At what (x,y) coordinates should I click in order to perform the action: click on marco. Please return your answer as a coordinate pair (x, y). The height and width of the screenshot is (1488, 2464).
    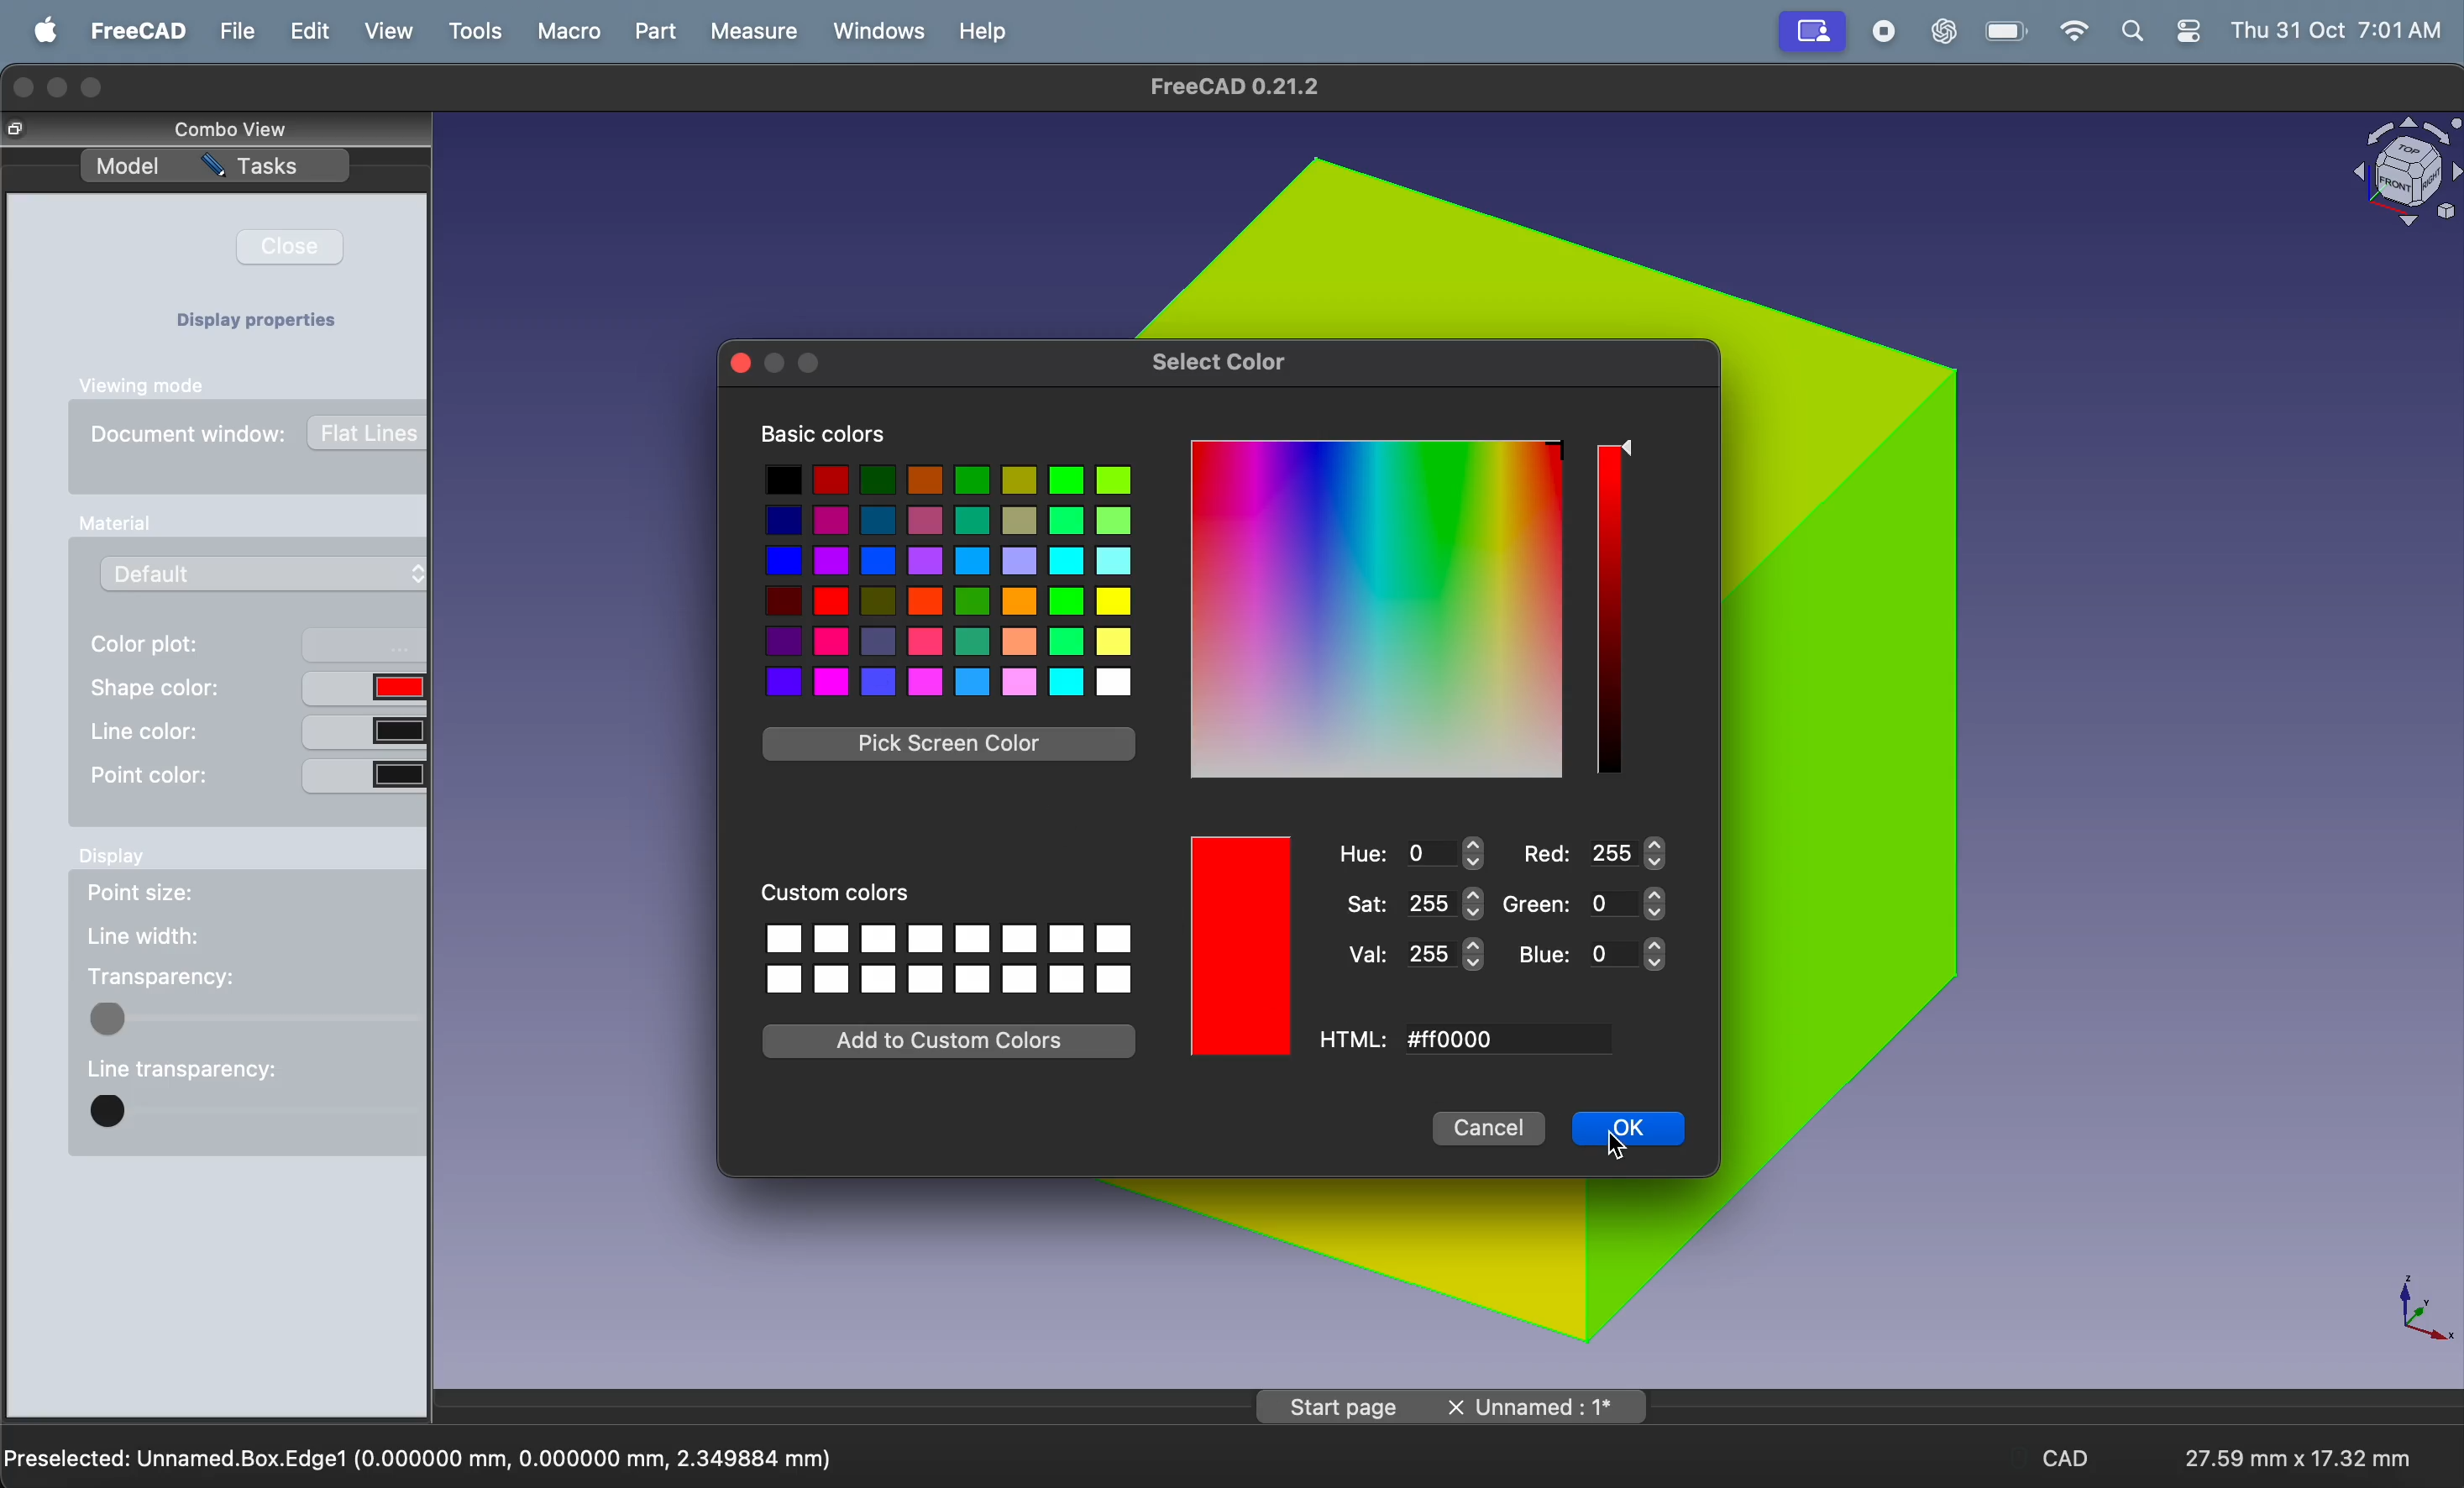
    Looking at the image, I should click on (567, 31).